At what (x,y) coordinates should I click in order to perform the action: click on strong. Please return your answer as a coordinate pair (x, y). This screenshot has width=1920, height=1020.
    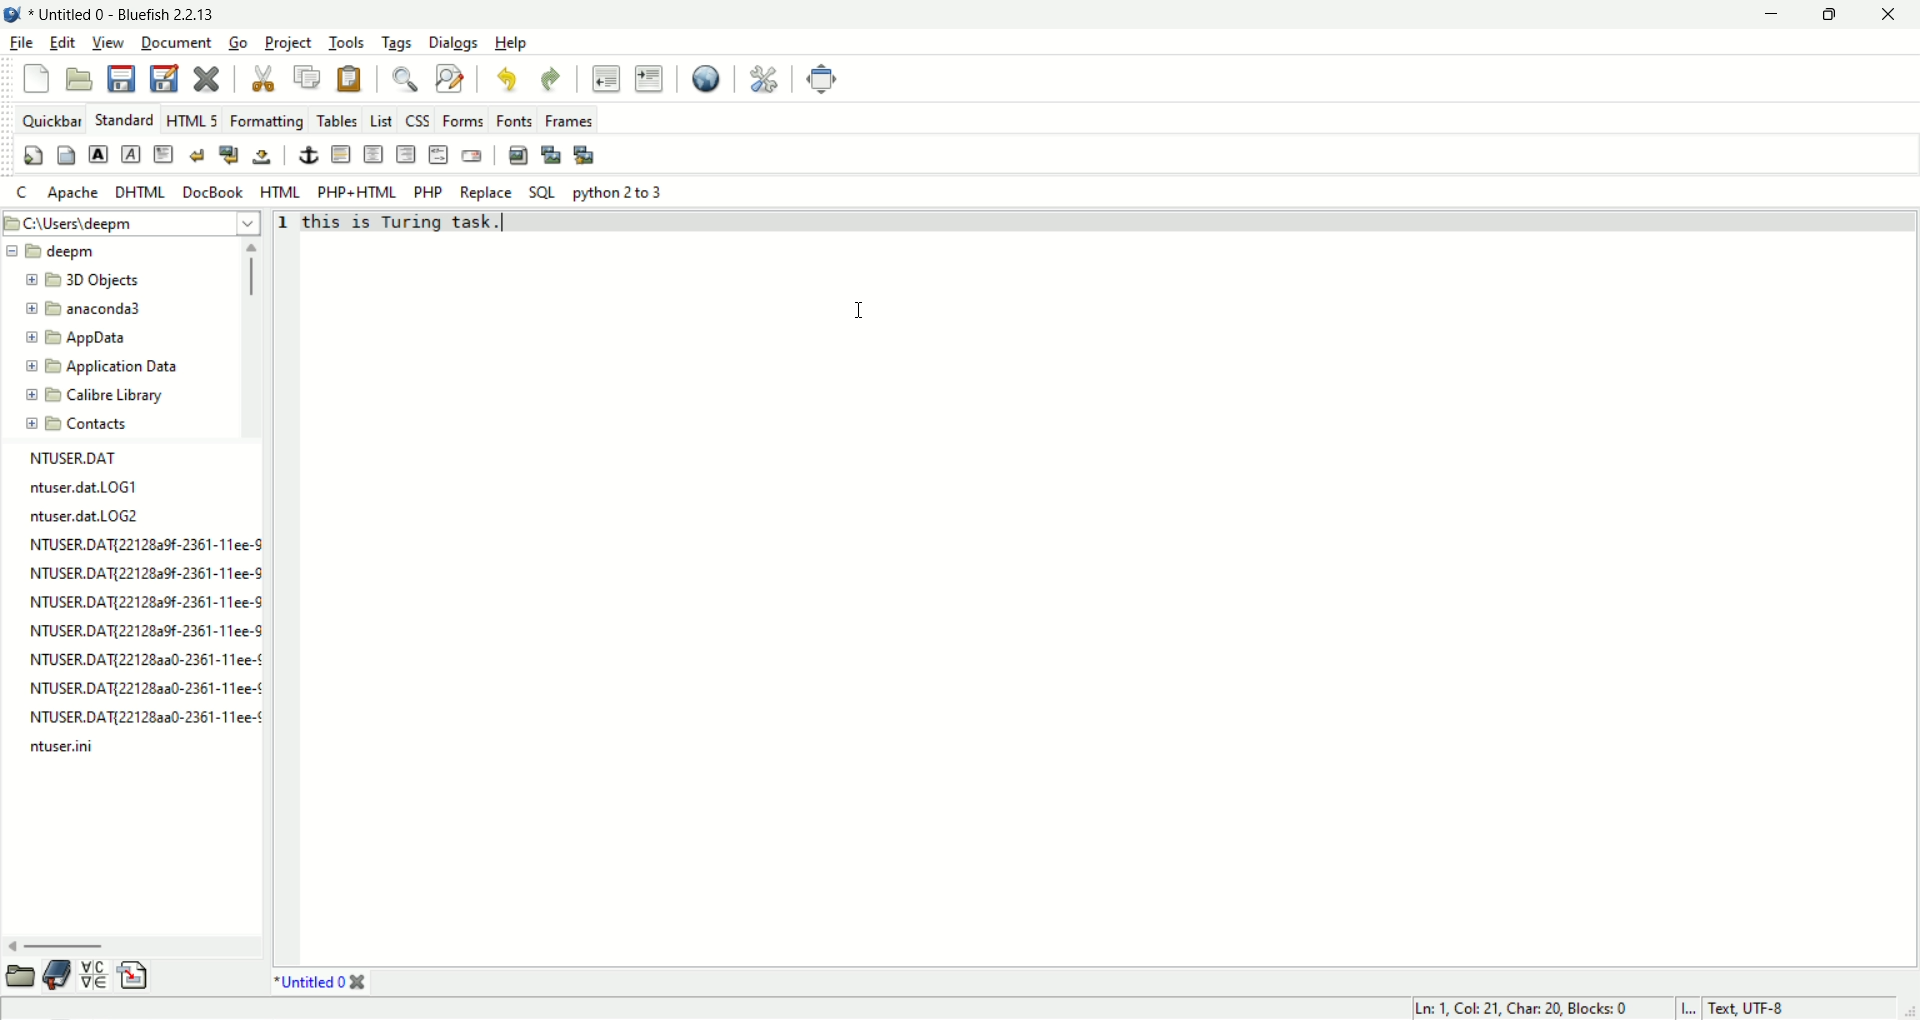
    Looking at the image, I should click on (99, 154).